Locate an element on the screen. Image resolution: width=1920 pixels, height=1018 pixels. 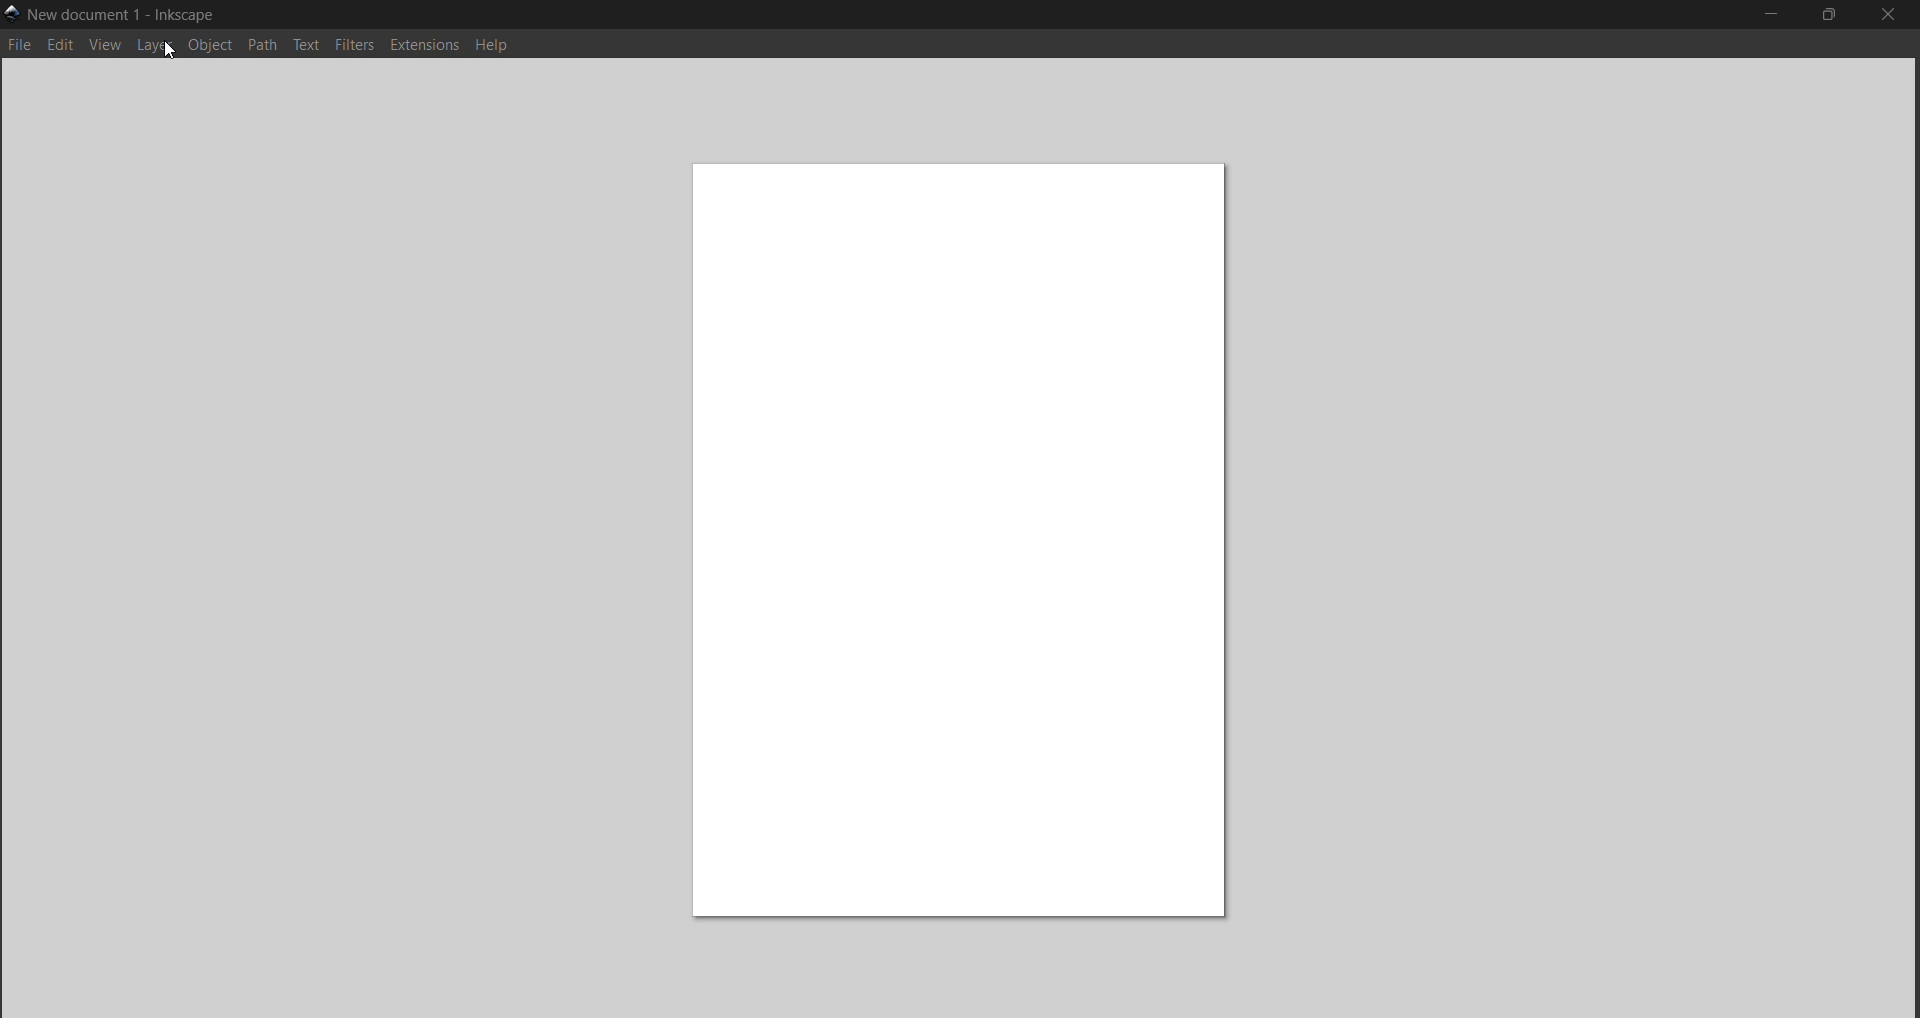
layer is located at coordinates (157, 47).